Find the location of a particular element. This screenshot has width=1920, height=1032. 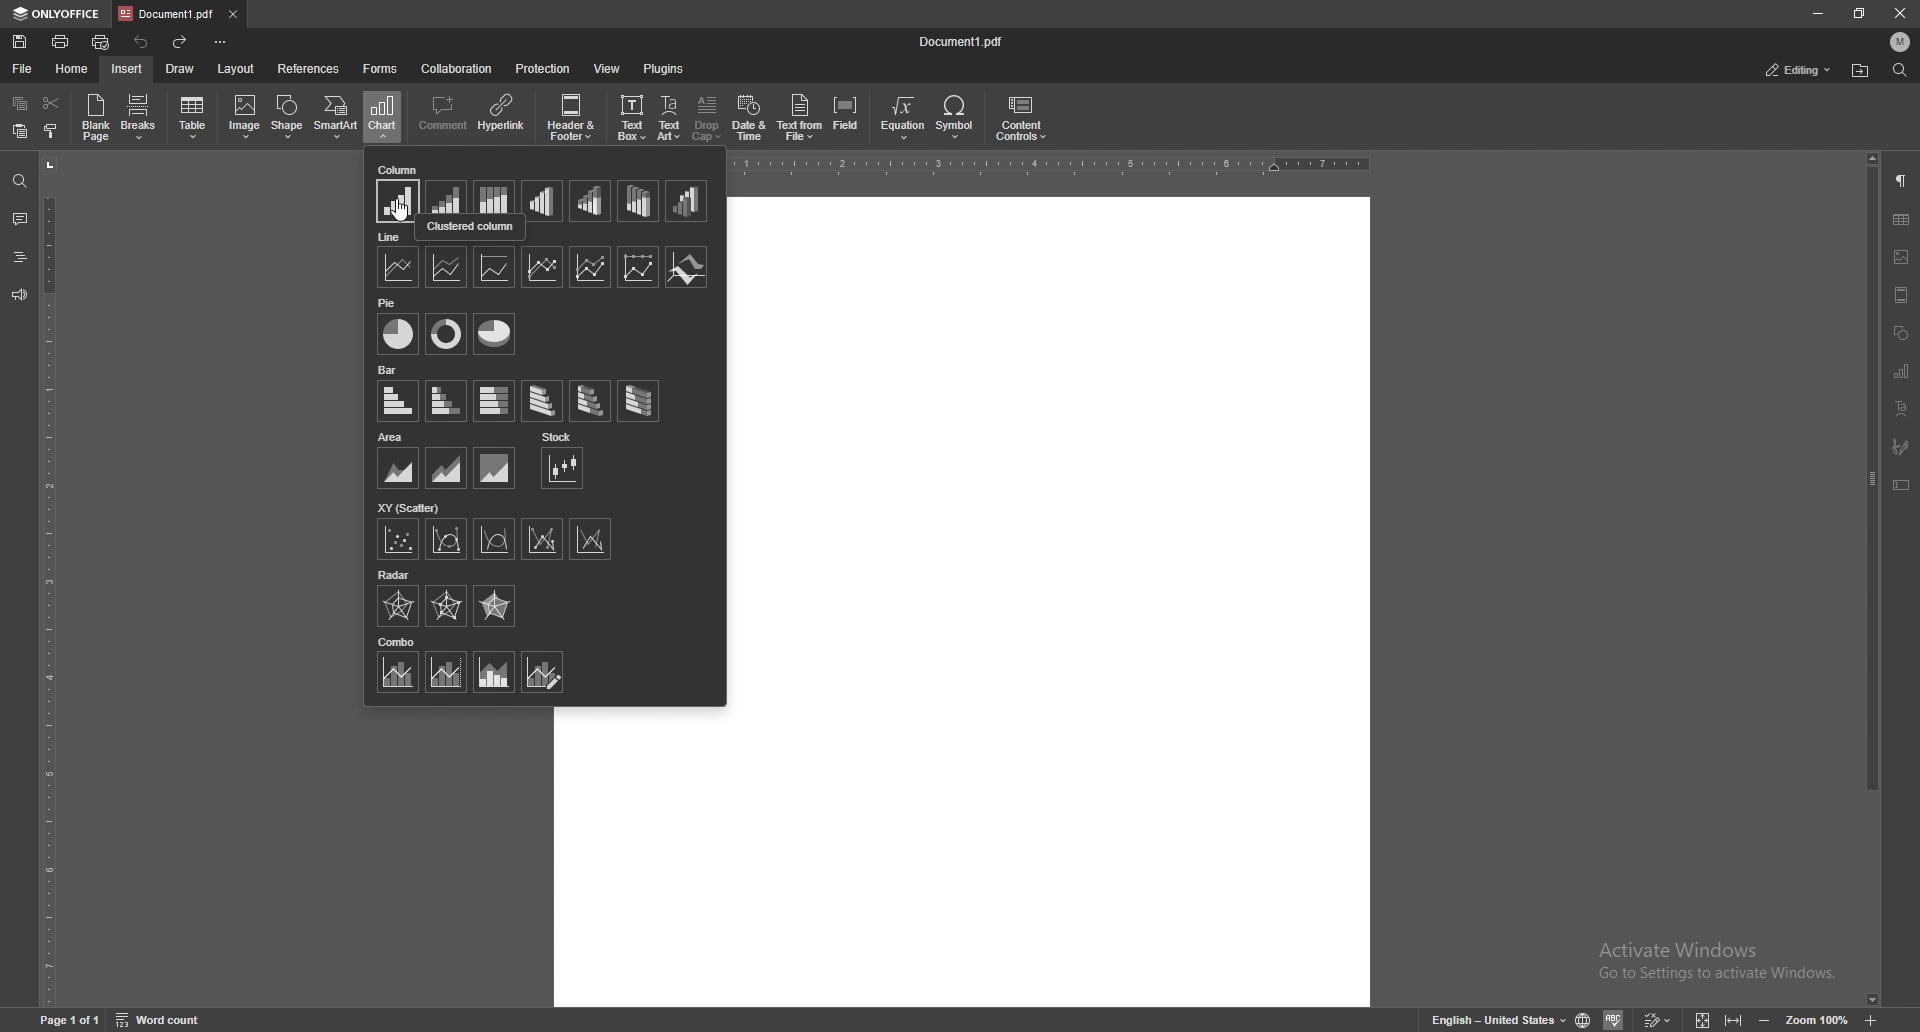

3-D line is located at coordinates (688, 267).